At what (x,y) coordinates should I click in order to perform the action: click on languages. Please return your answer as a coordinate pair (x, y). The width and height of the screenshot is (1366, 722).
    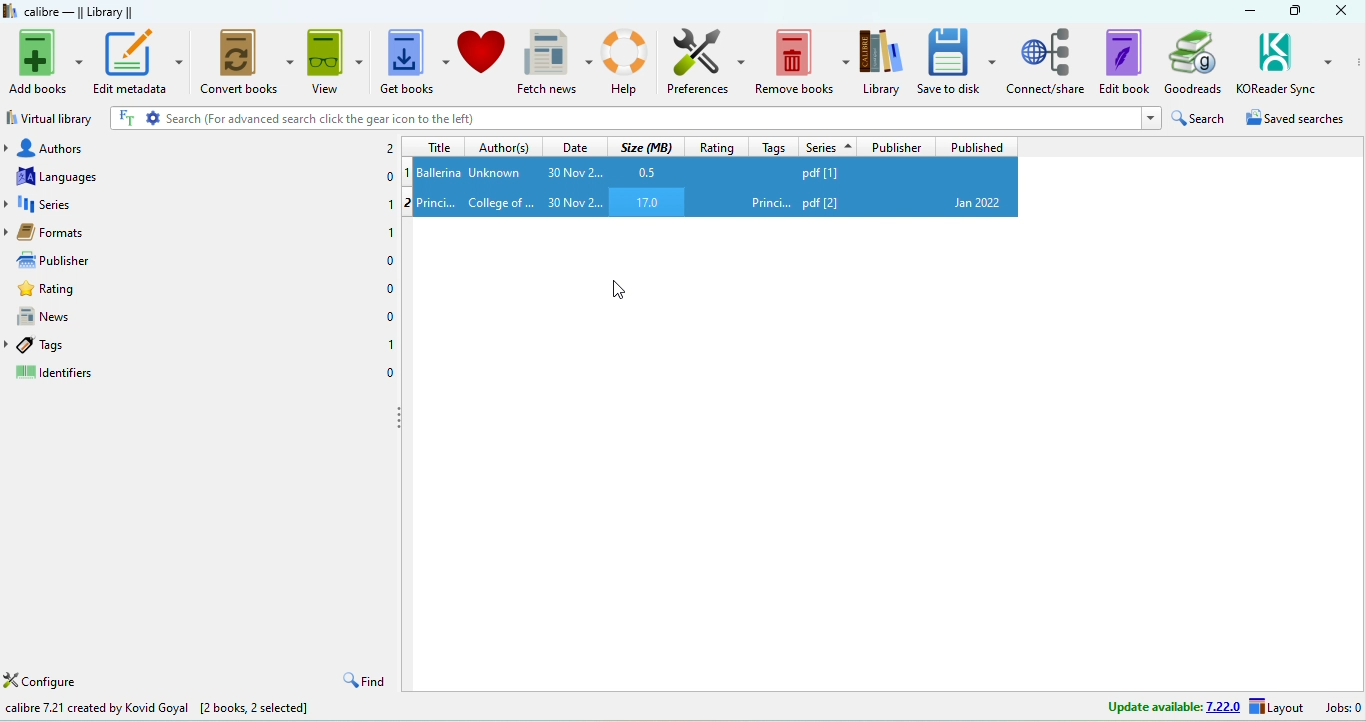
    Looking at the image, I should click on (79, 176).